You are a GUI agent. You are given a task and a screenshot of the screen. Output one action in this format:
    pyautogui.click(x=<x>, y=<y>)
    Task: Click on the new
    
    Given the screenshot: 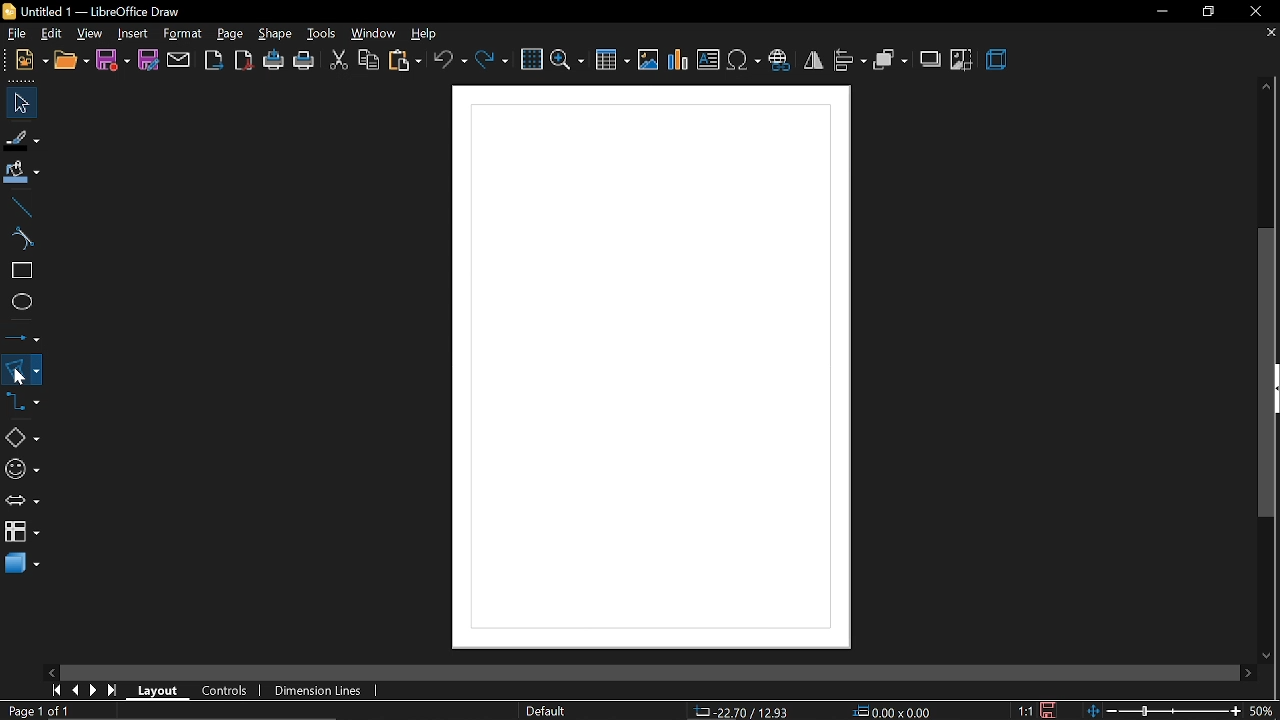 What is the action you would take?
    pyautogui.click(x=32, y=60)
    